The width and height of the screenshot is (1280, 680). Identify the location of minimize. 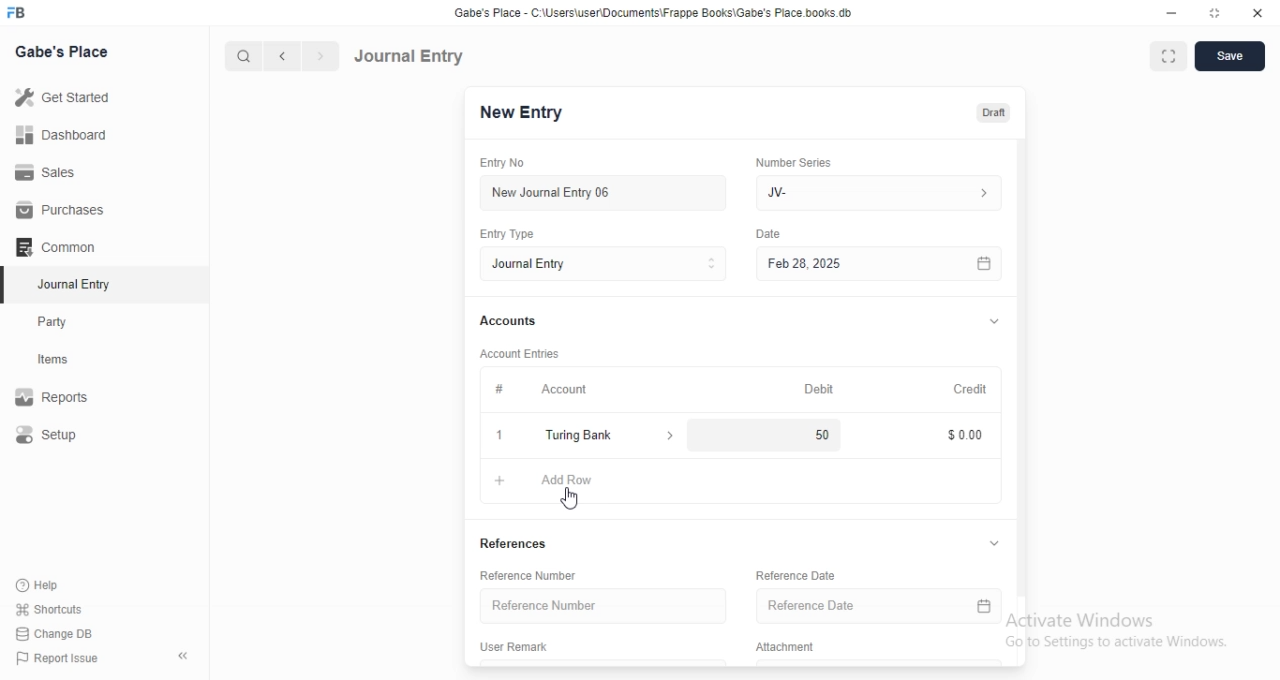
(1170, 16).